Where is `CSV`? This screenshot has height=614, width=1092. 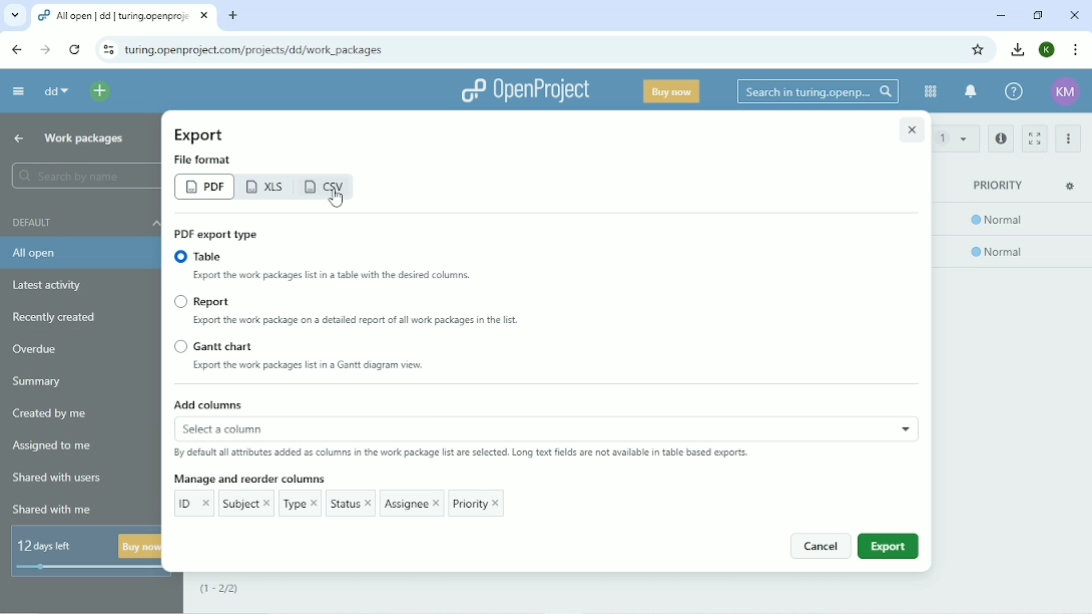 CSV is located at coordinates (328, 188).